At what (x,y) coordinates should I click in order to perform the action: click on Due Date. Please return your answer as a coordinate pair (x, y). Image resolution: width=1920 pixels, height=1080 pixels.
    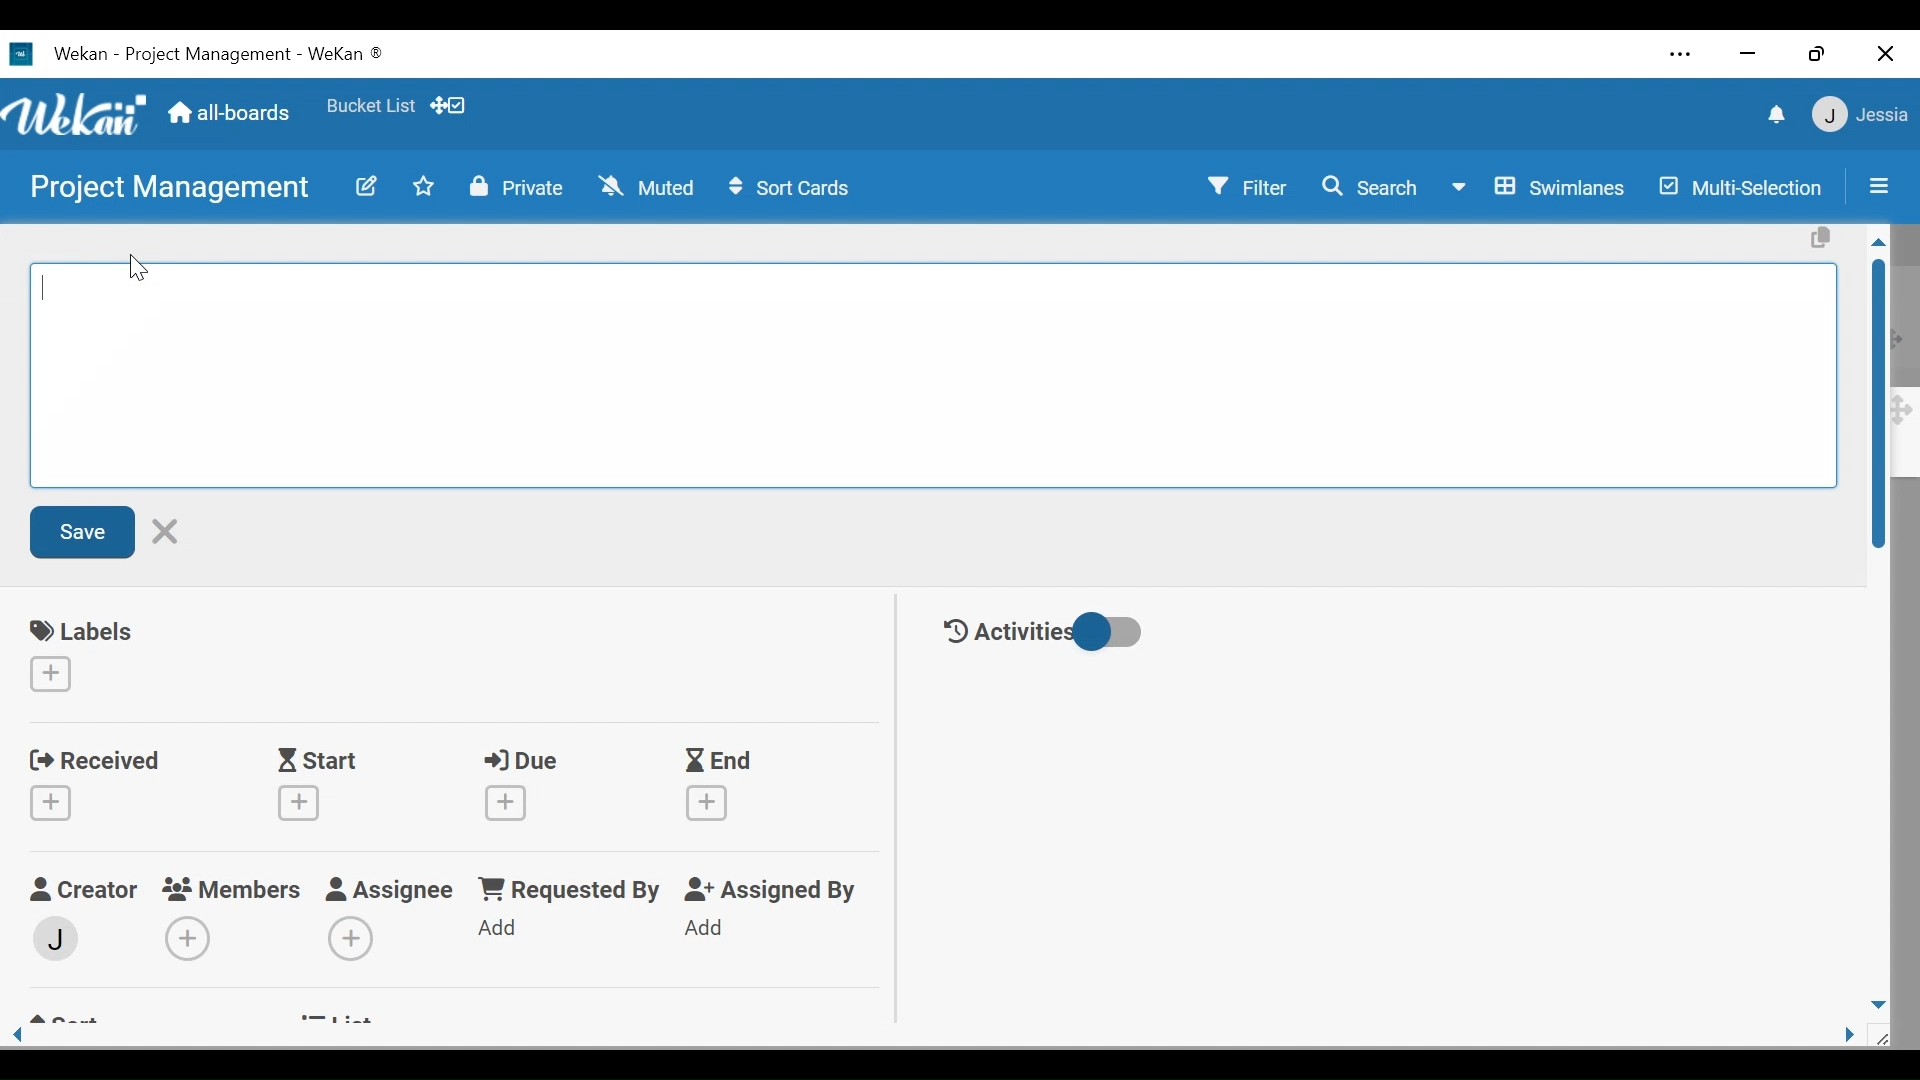
    Looking at the image, I should click on (520, 760).